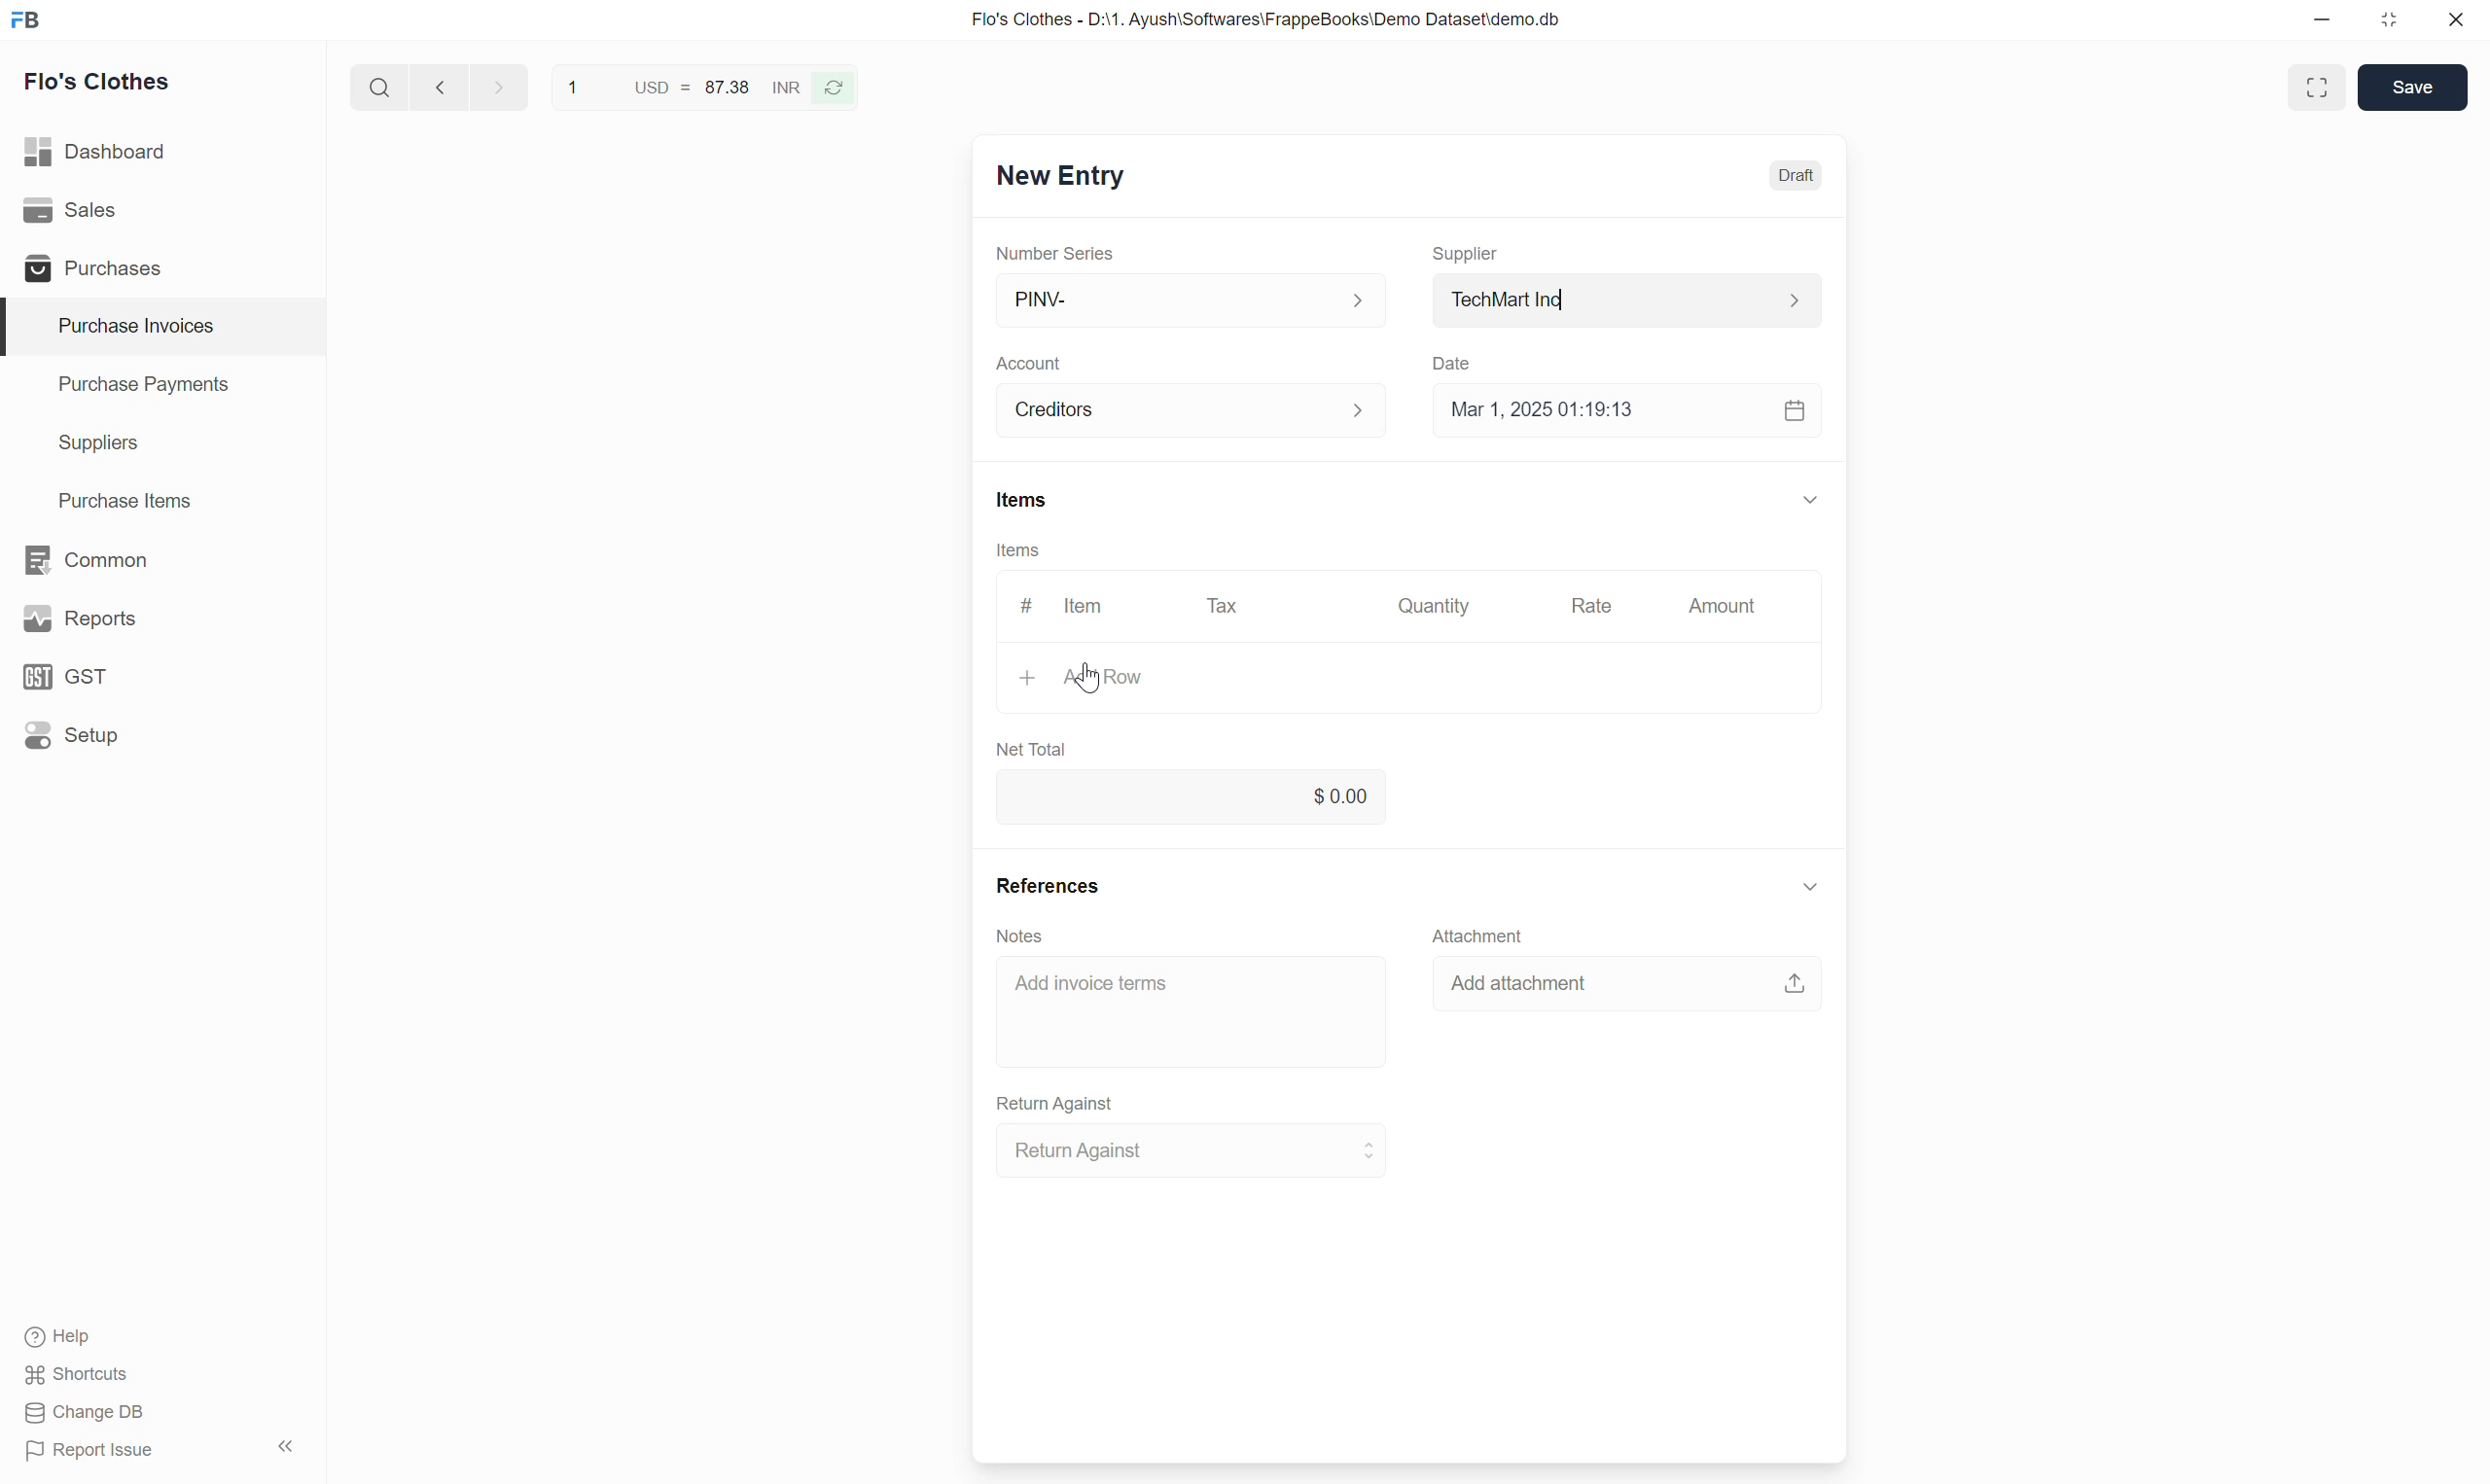 The height and width of the screenshot is (1484, 2490). Describe the element at coordinates (1622, 412) in the screenshot. I see `Mar 1, 2025 01:19:13 ` at that location.